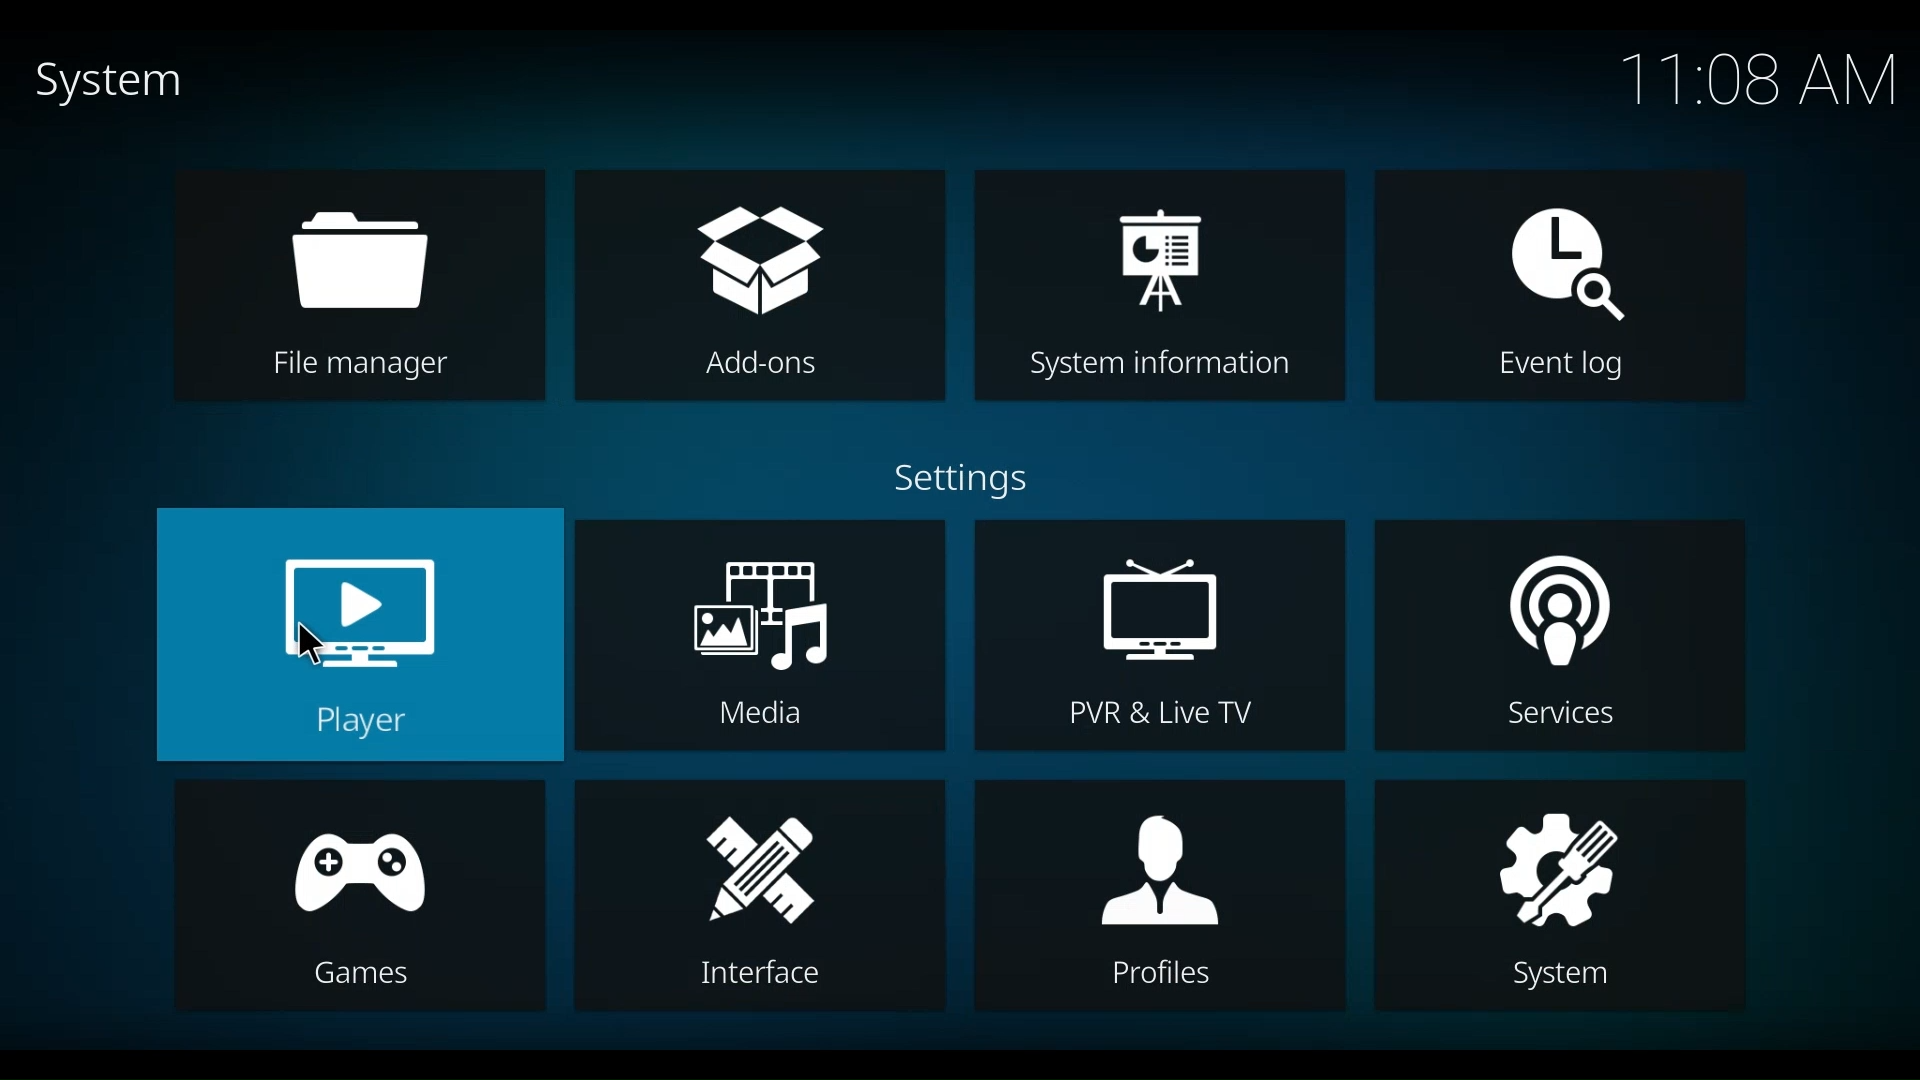  I want to click on File manager, so click(363, 283).